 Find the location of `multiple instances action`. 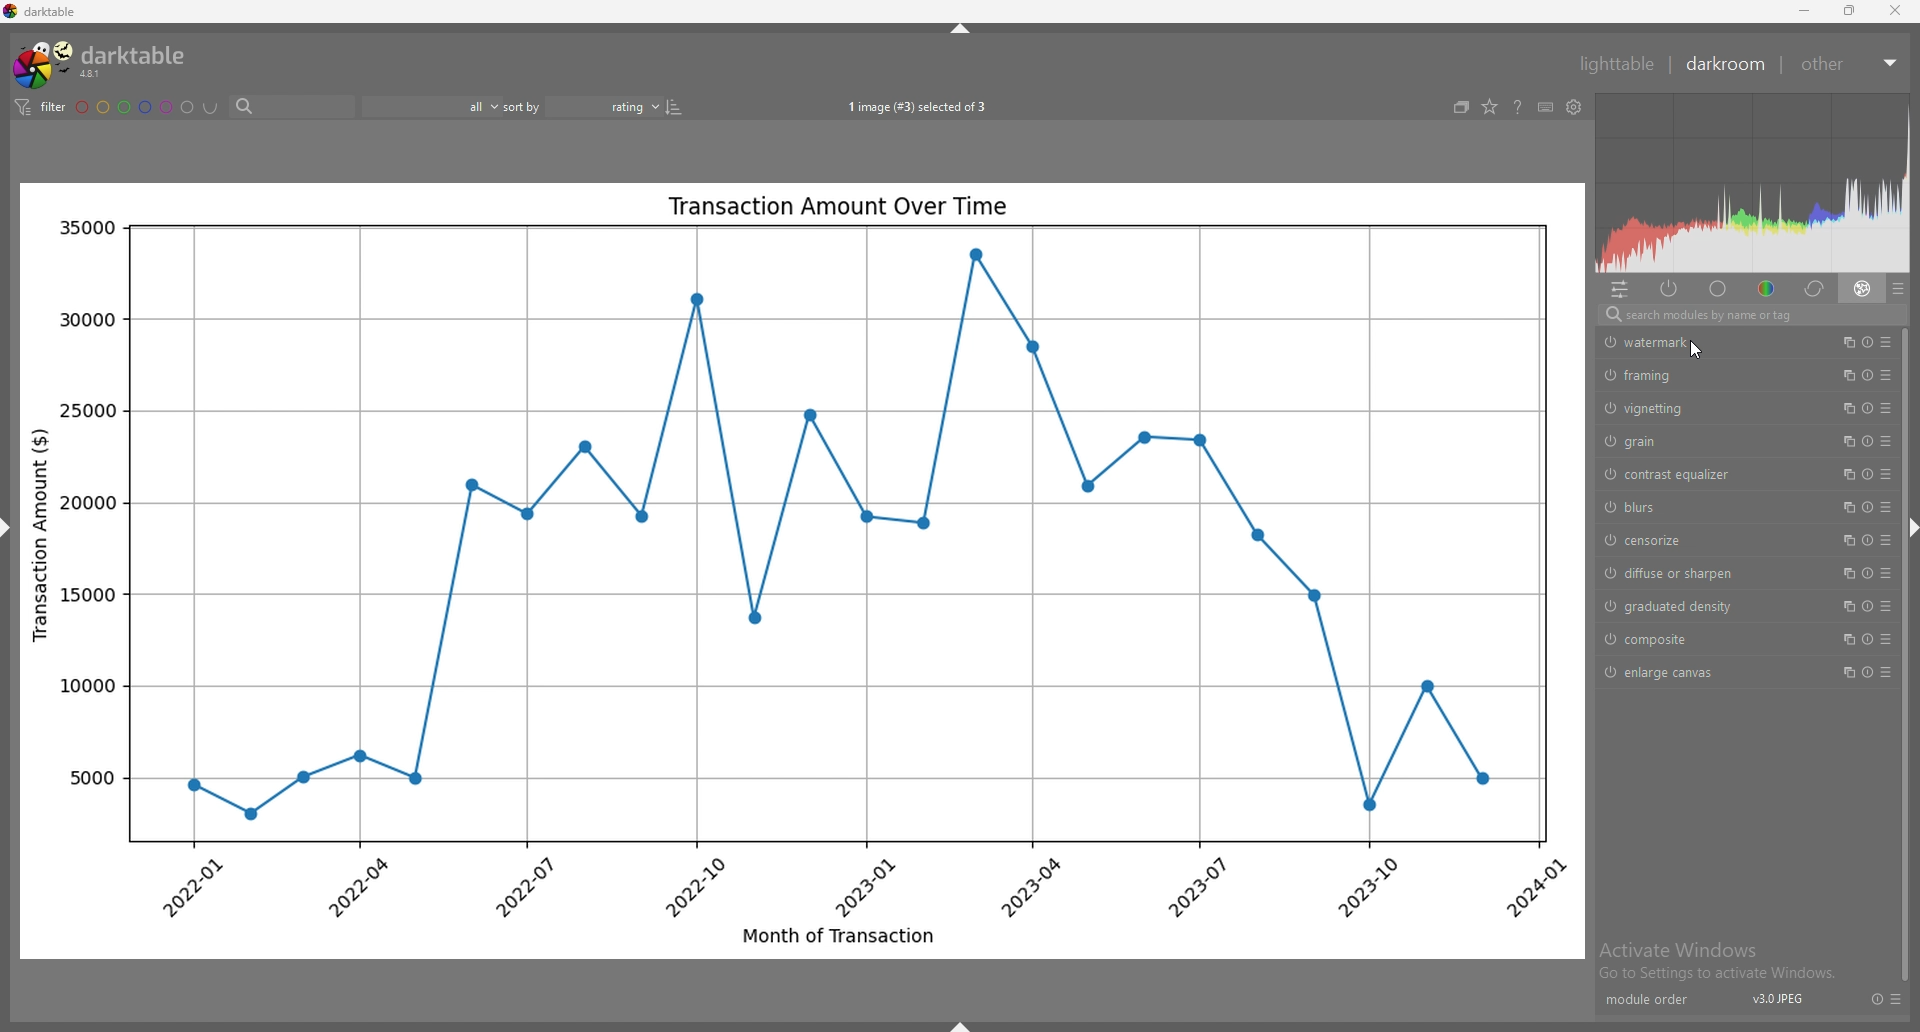

multiple instances action is located at coordinates (1845, 539).